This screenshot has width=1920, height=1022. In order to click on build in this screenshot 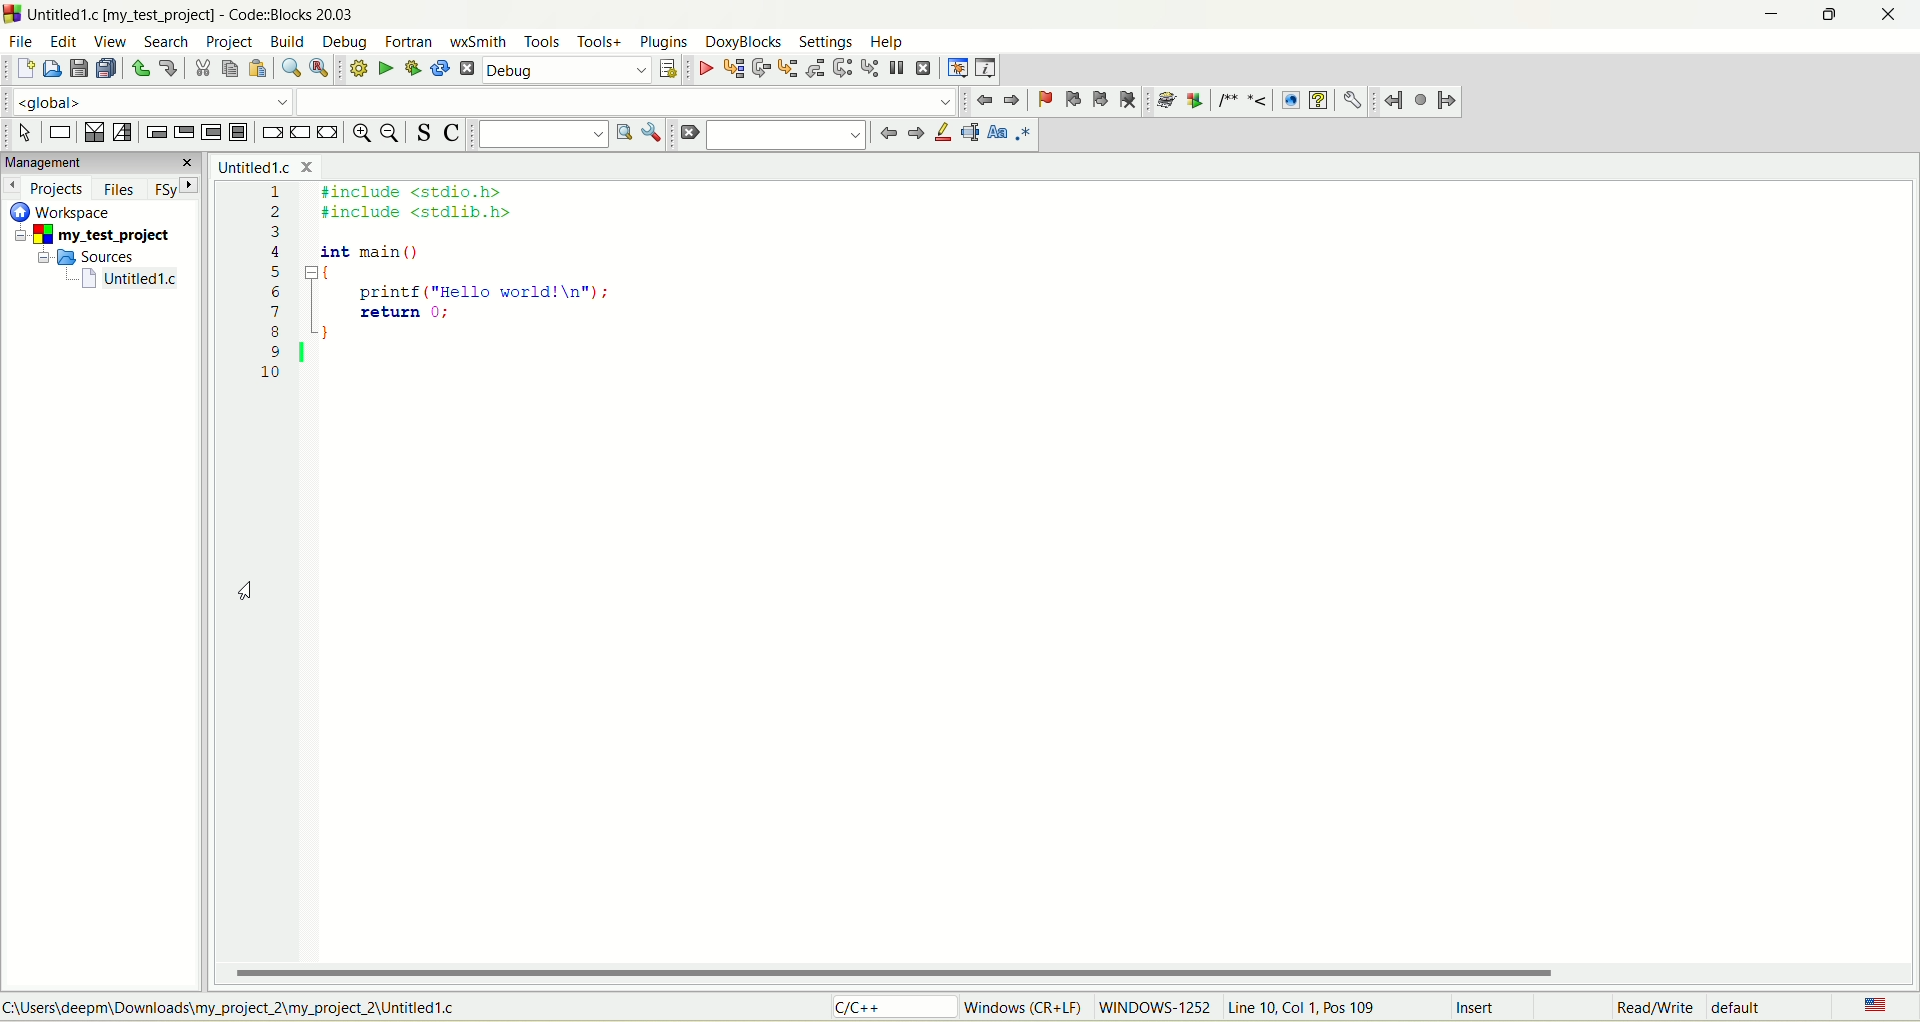, I will do `click(289, 40)`.